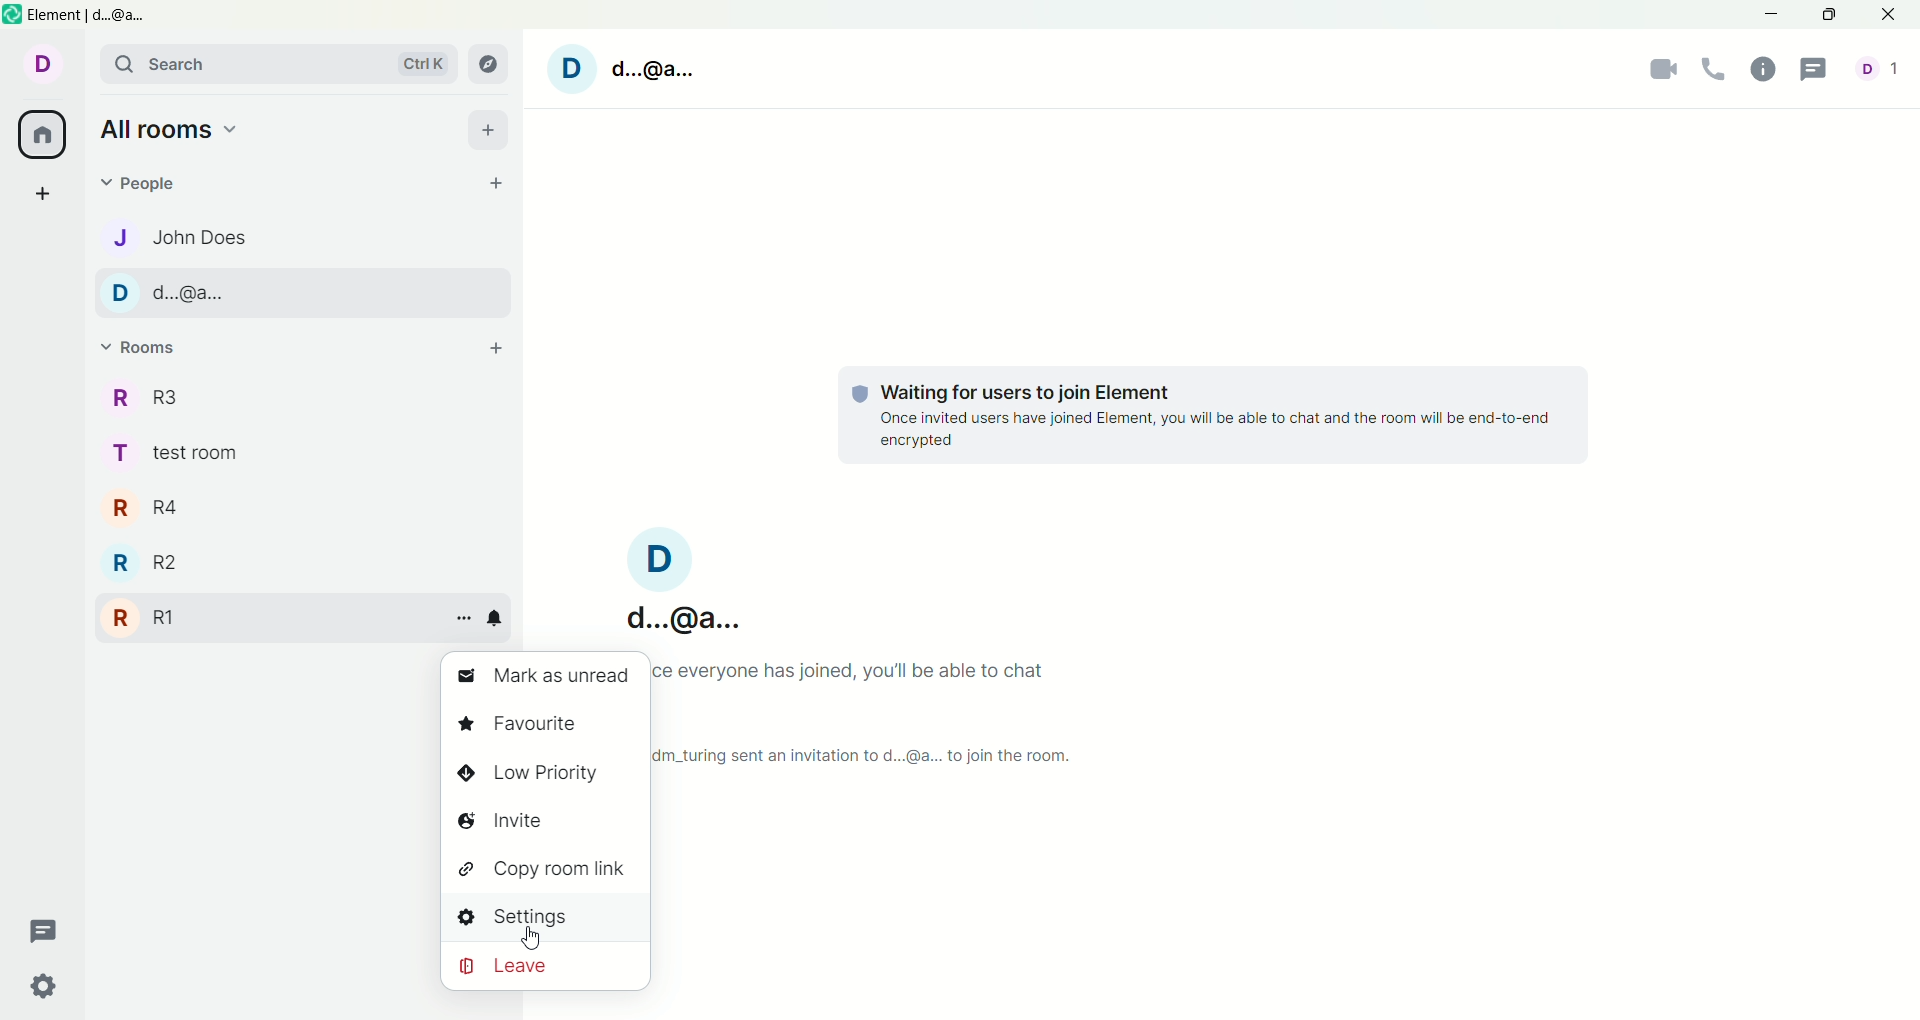 Image resolution: width=1920 pixels, height=1020 pixels. Describe the element at coordinates (187, 458) in the screenshot. I see `t test room` at that location.